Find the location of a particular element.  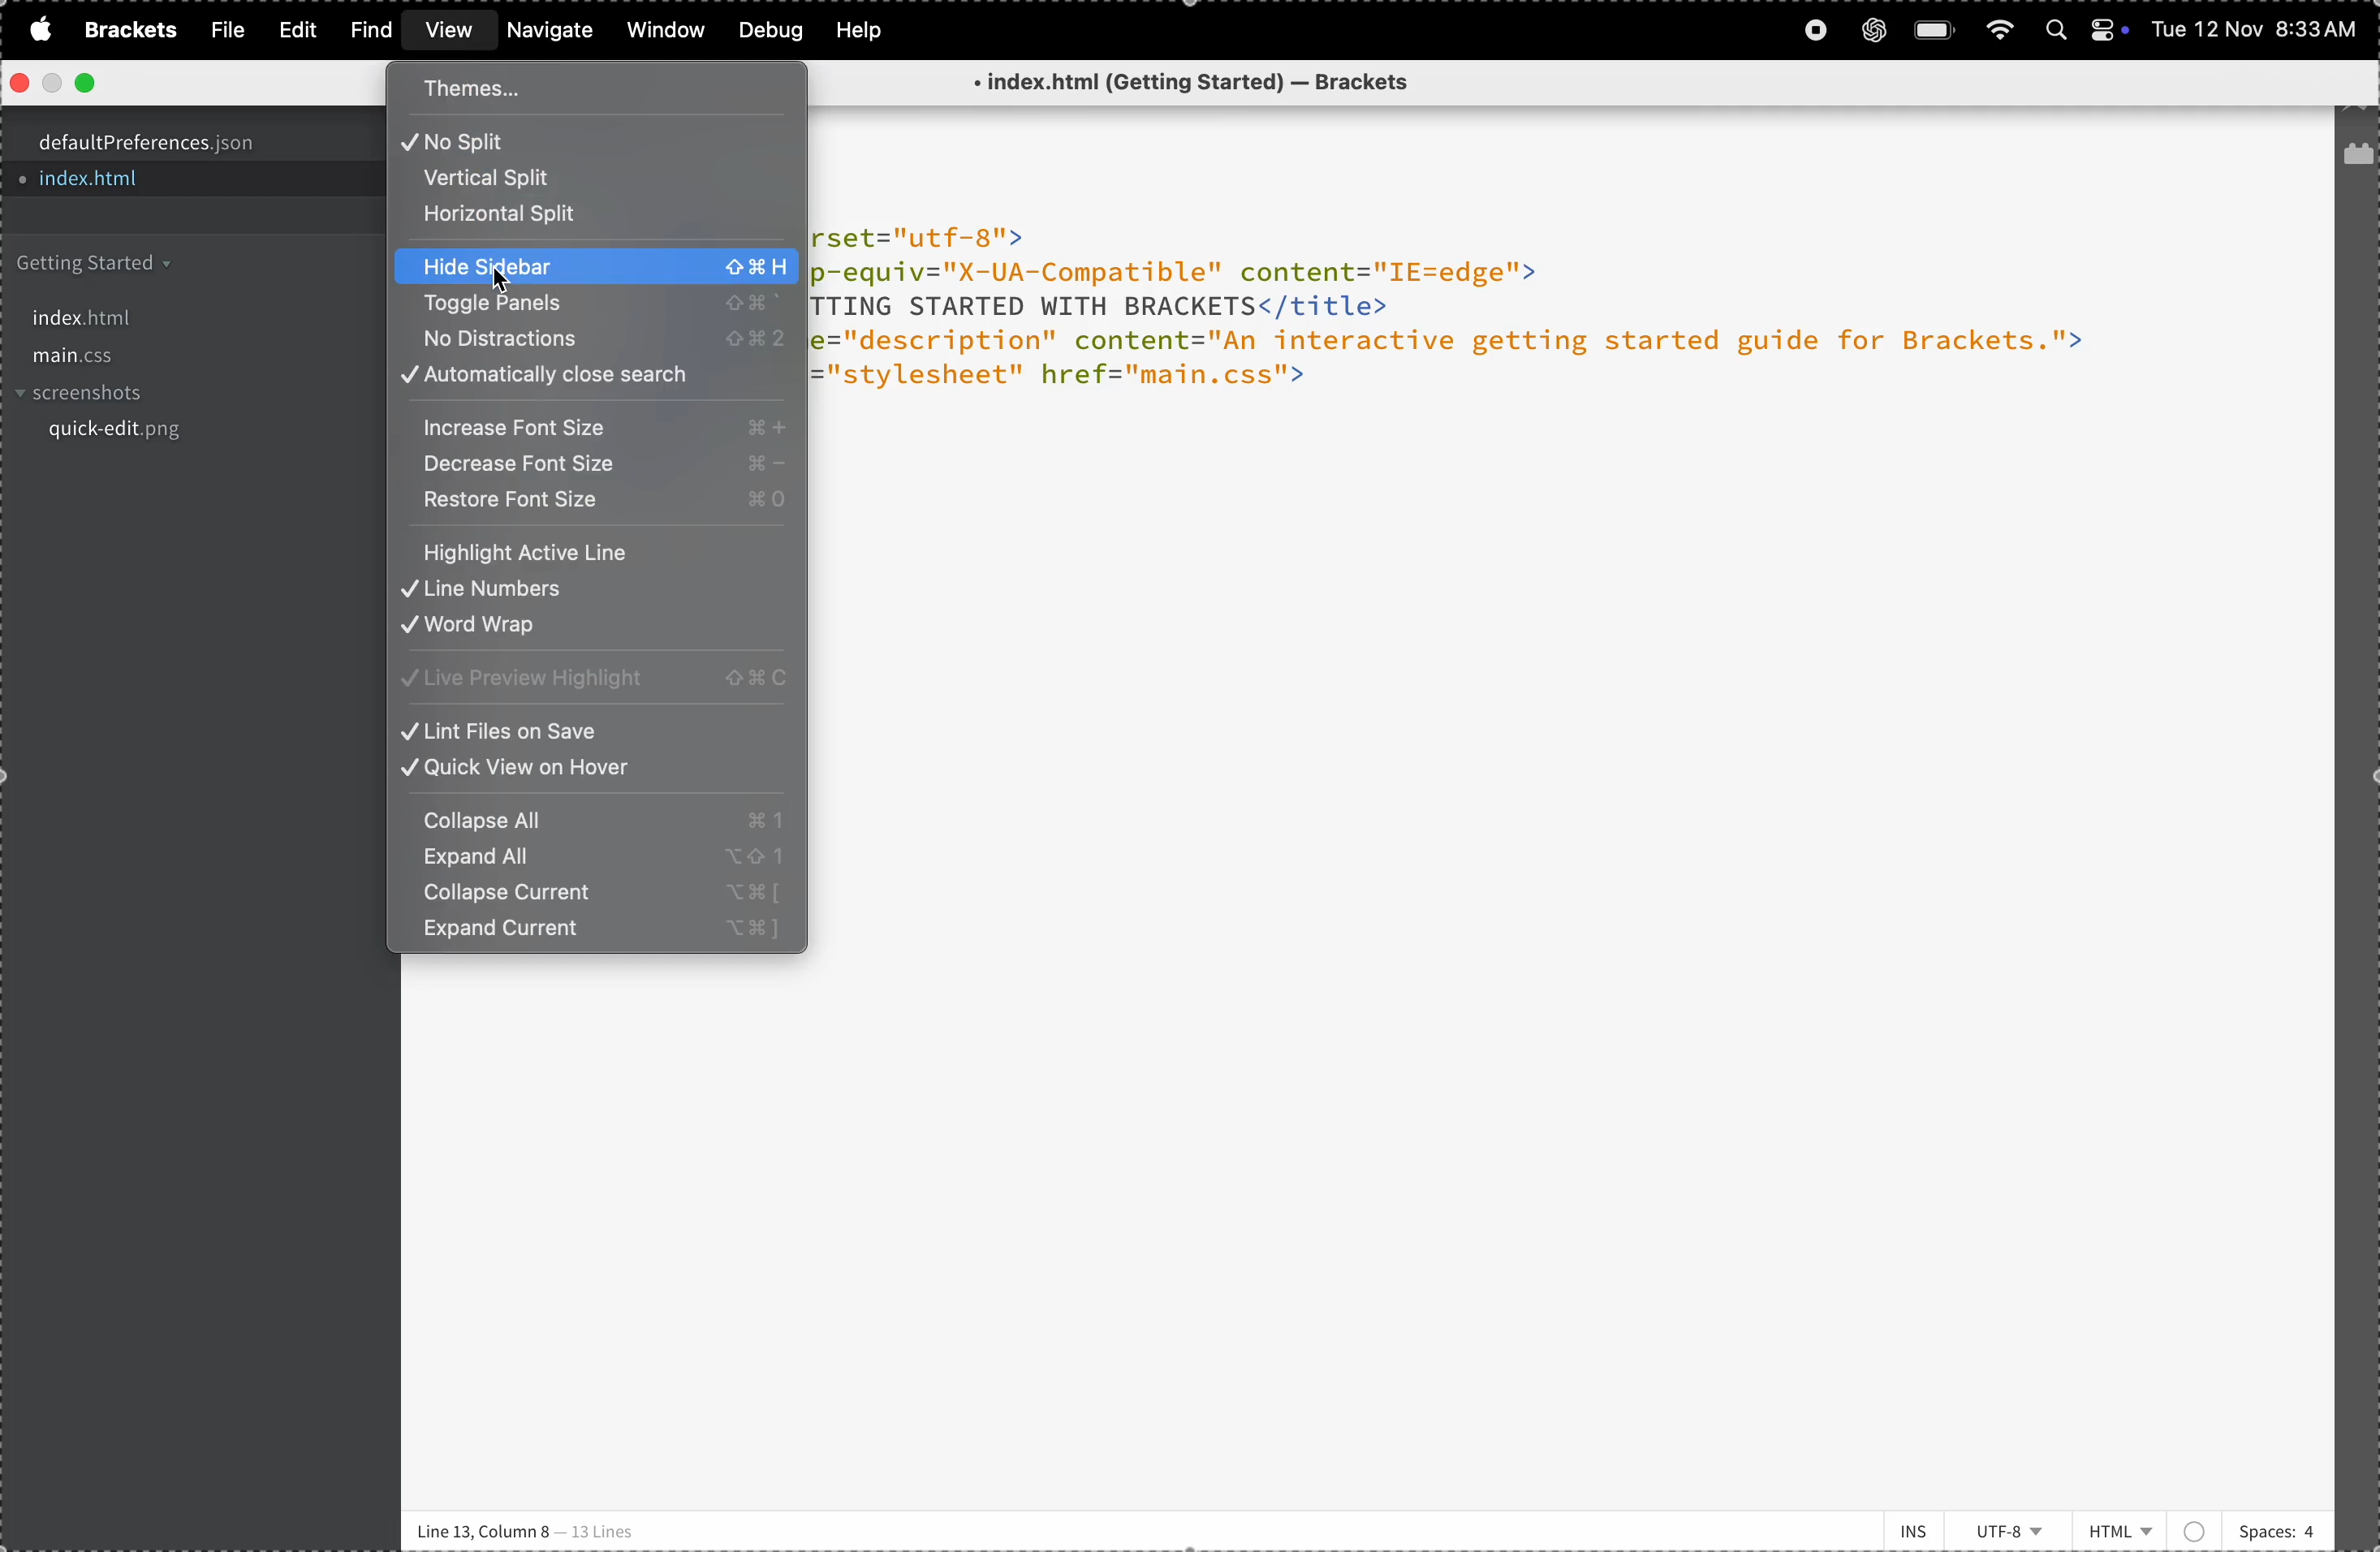

hide sidebar is located at coordinates (598, 266).